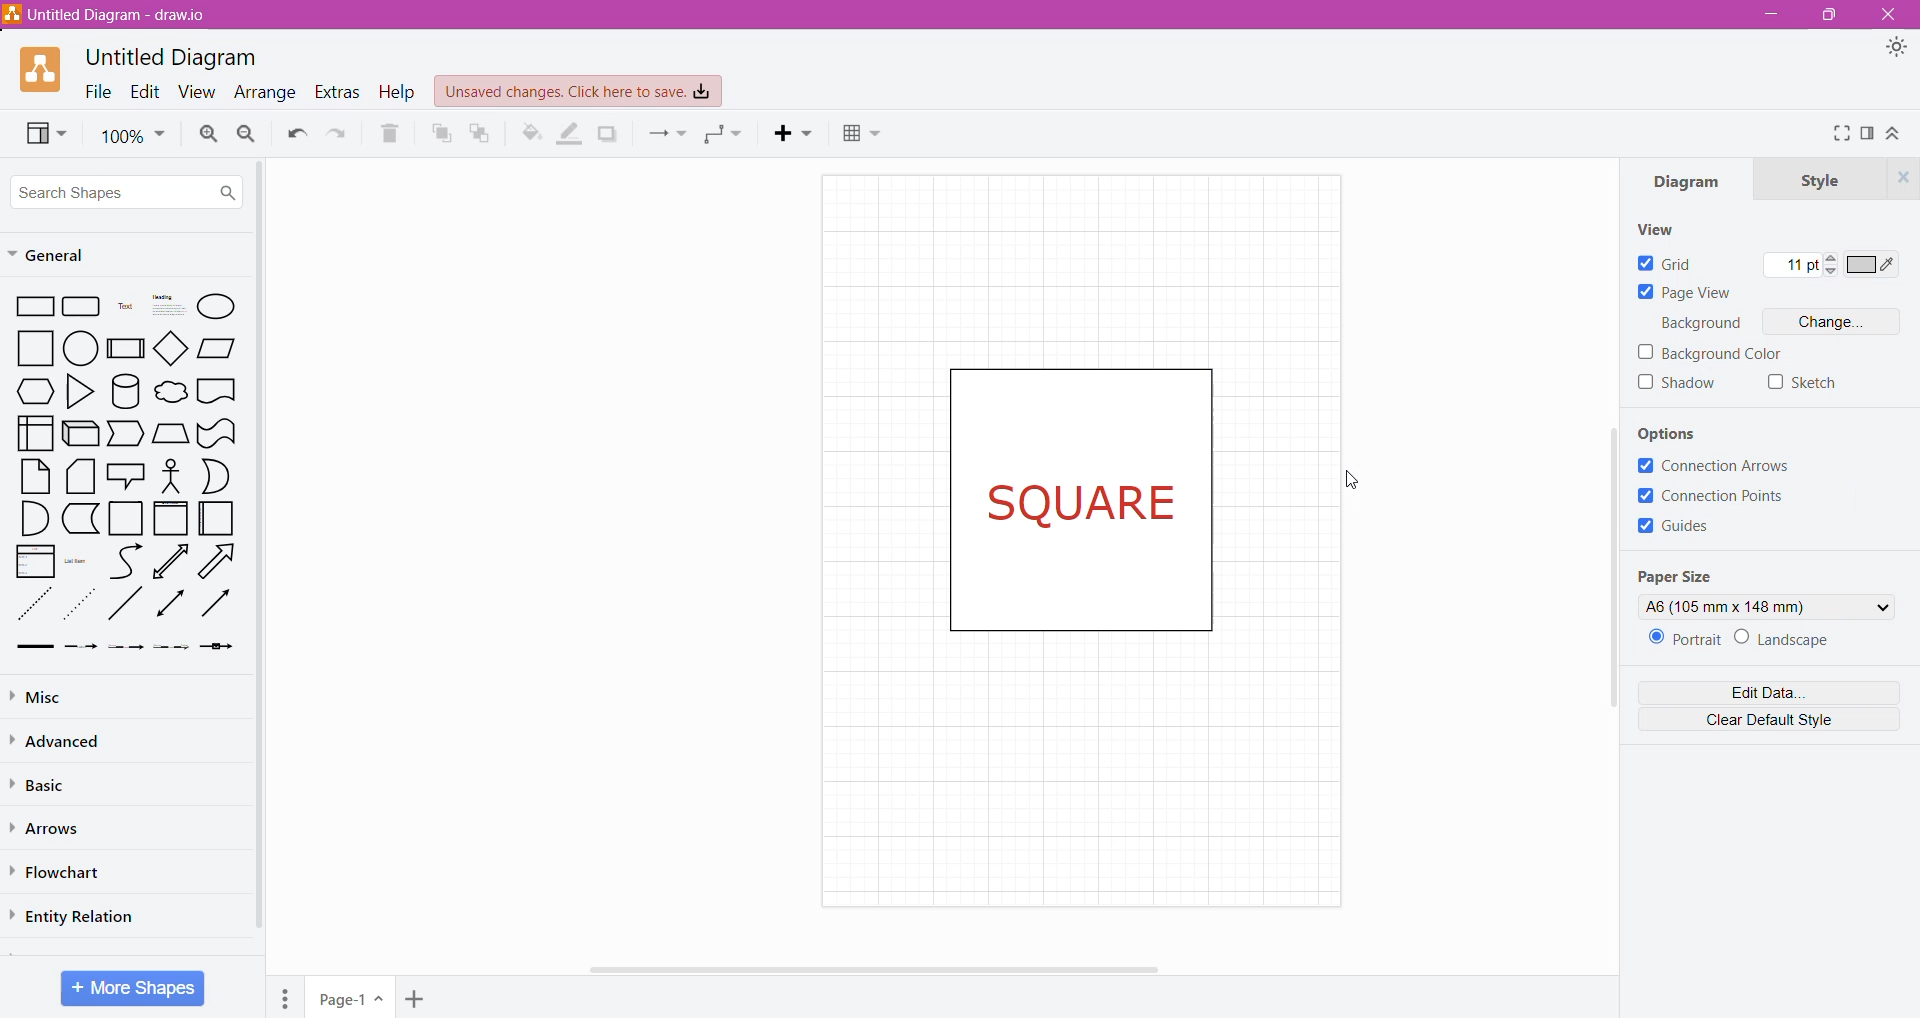 The height and width of the screenshot is (1018, 1920). Describe the element at coordinates (61, 873) in the screenshot. I see `Flowchart` at that location.